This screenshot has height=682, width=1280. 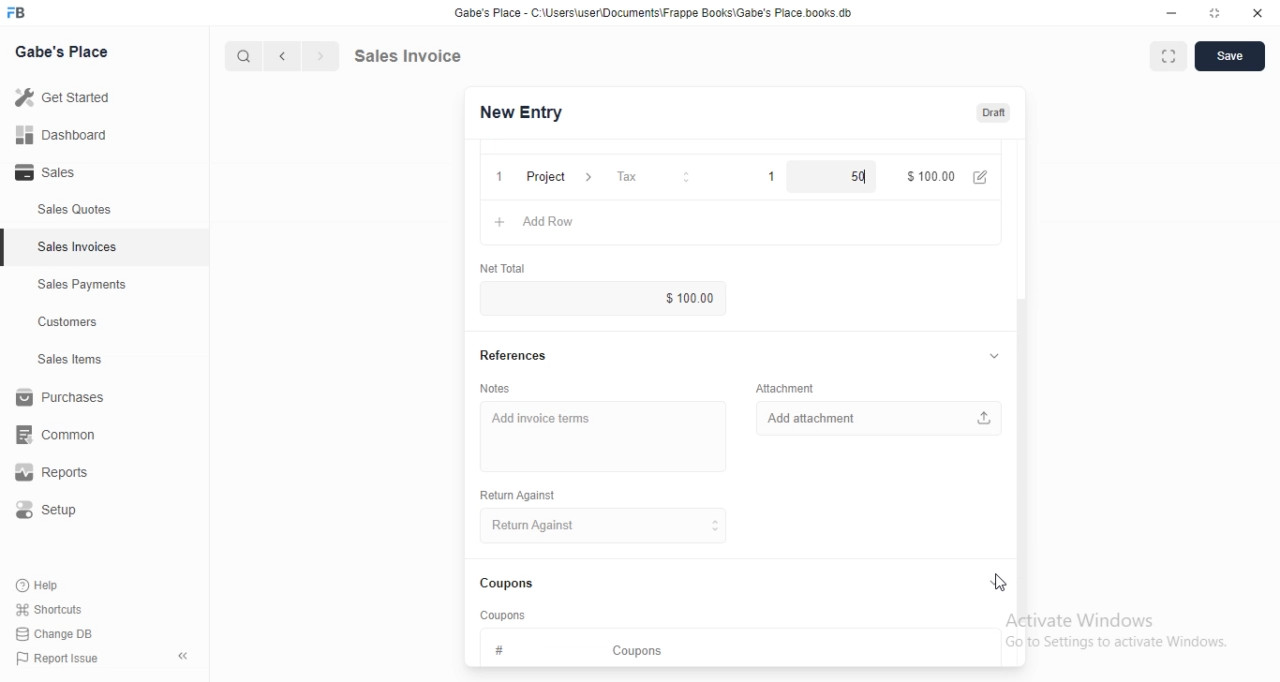 What do you see at coordinates (646, 176) in the screenshot?
I see `Tax ` at bounding box center [646, 176].